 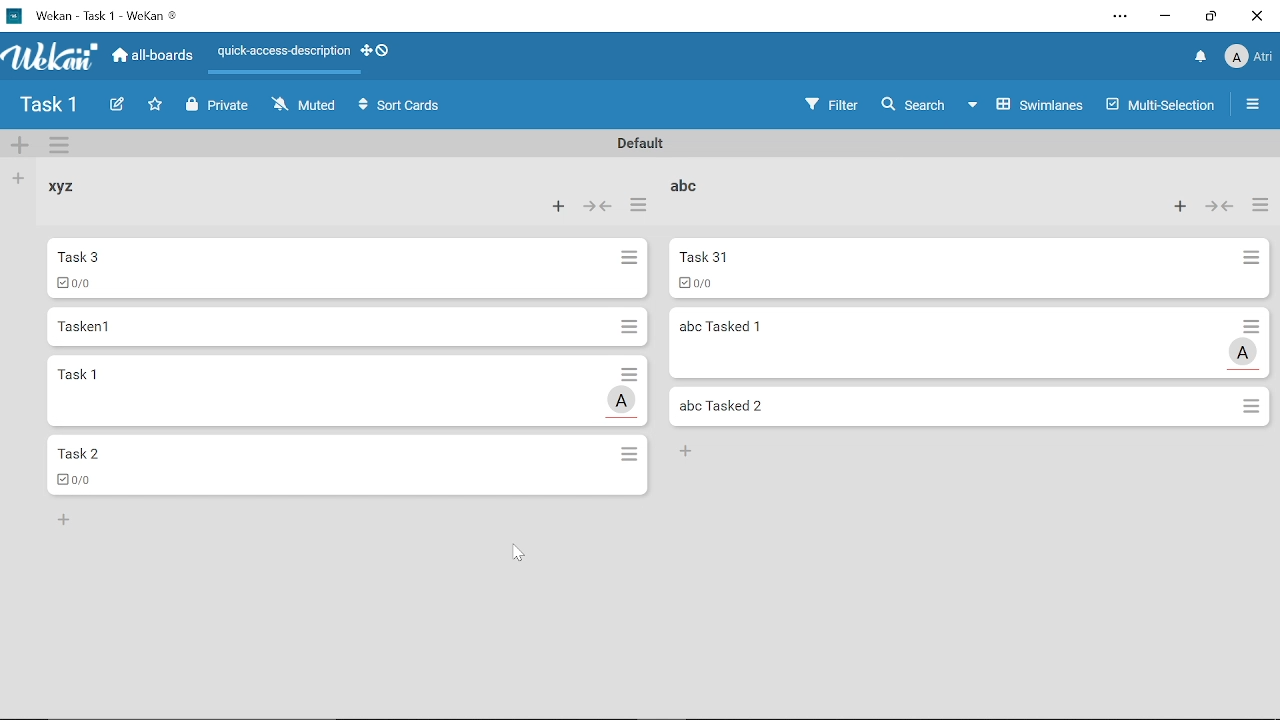 I want to click on Show desktop drag handlws, so click(x=383, y=50).